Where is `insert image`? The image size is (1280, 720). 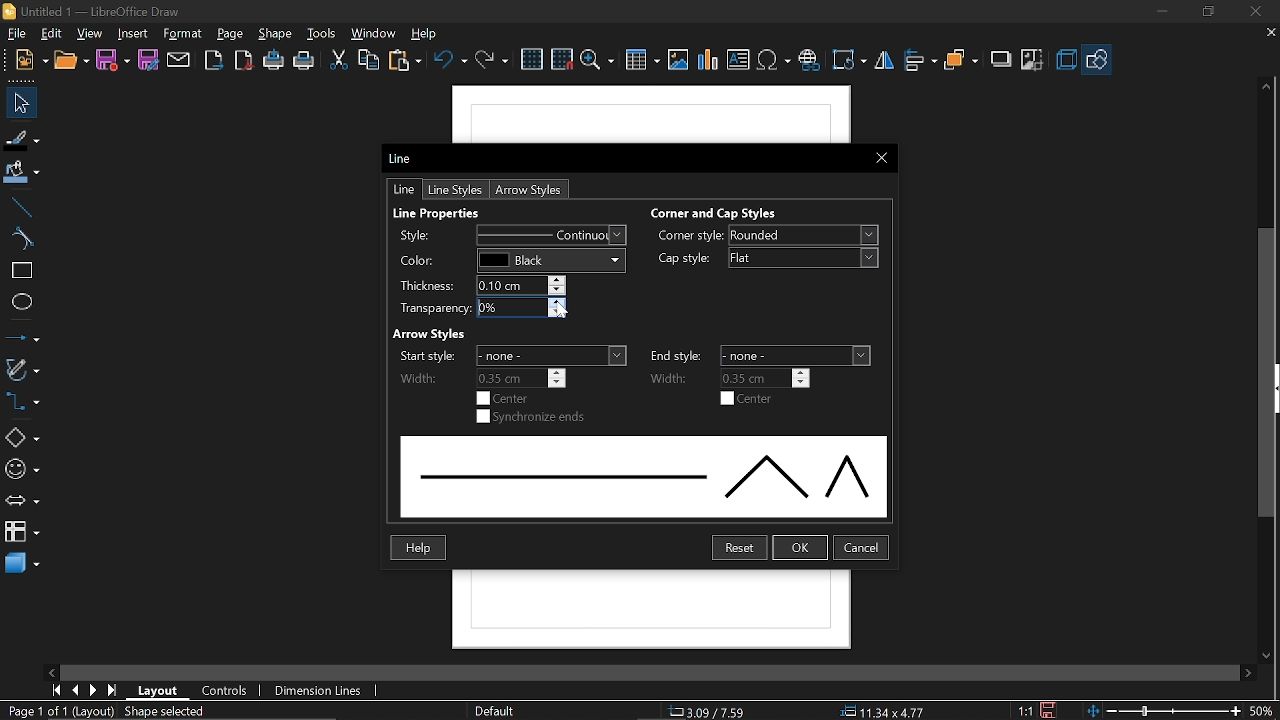 insert image is located at coordinates (677, 58).